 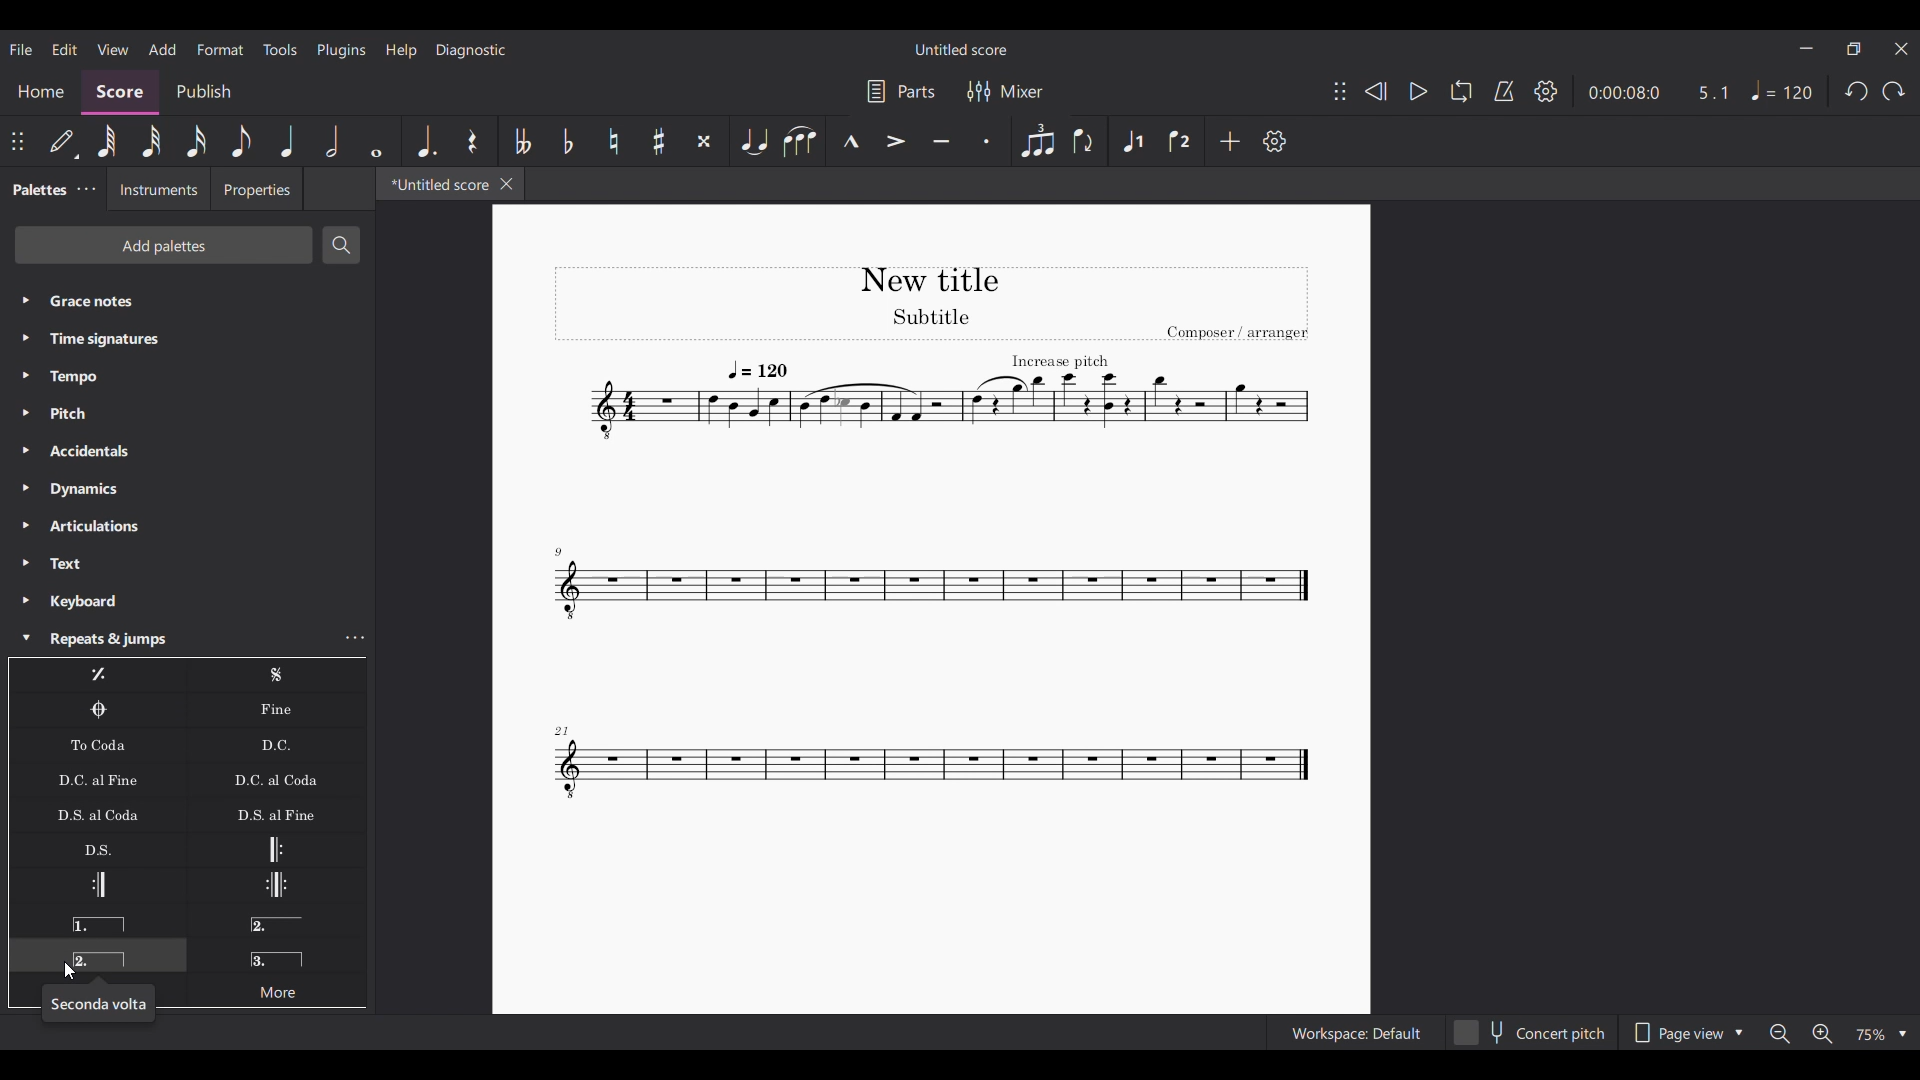 What do you see at coordinates (1418, 92) in the screenshot?
I see `Play` at bounding box center [1418, 92].